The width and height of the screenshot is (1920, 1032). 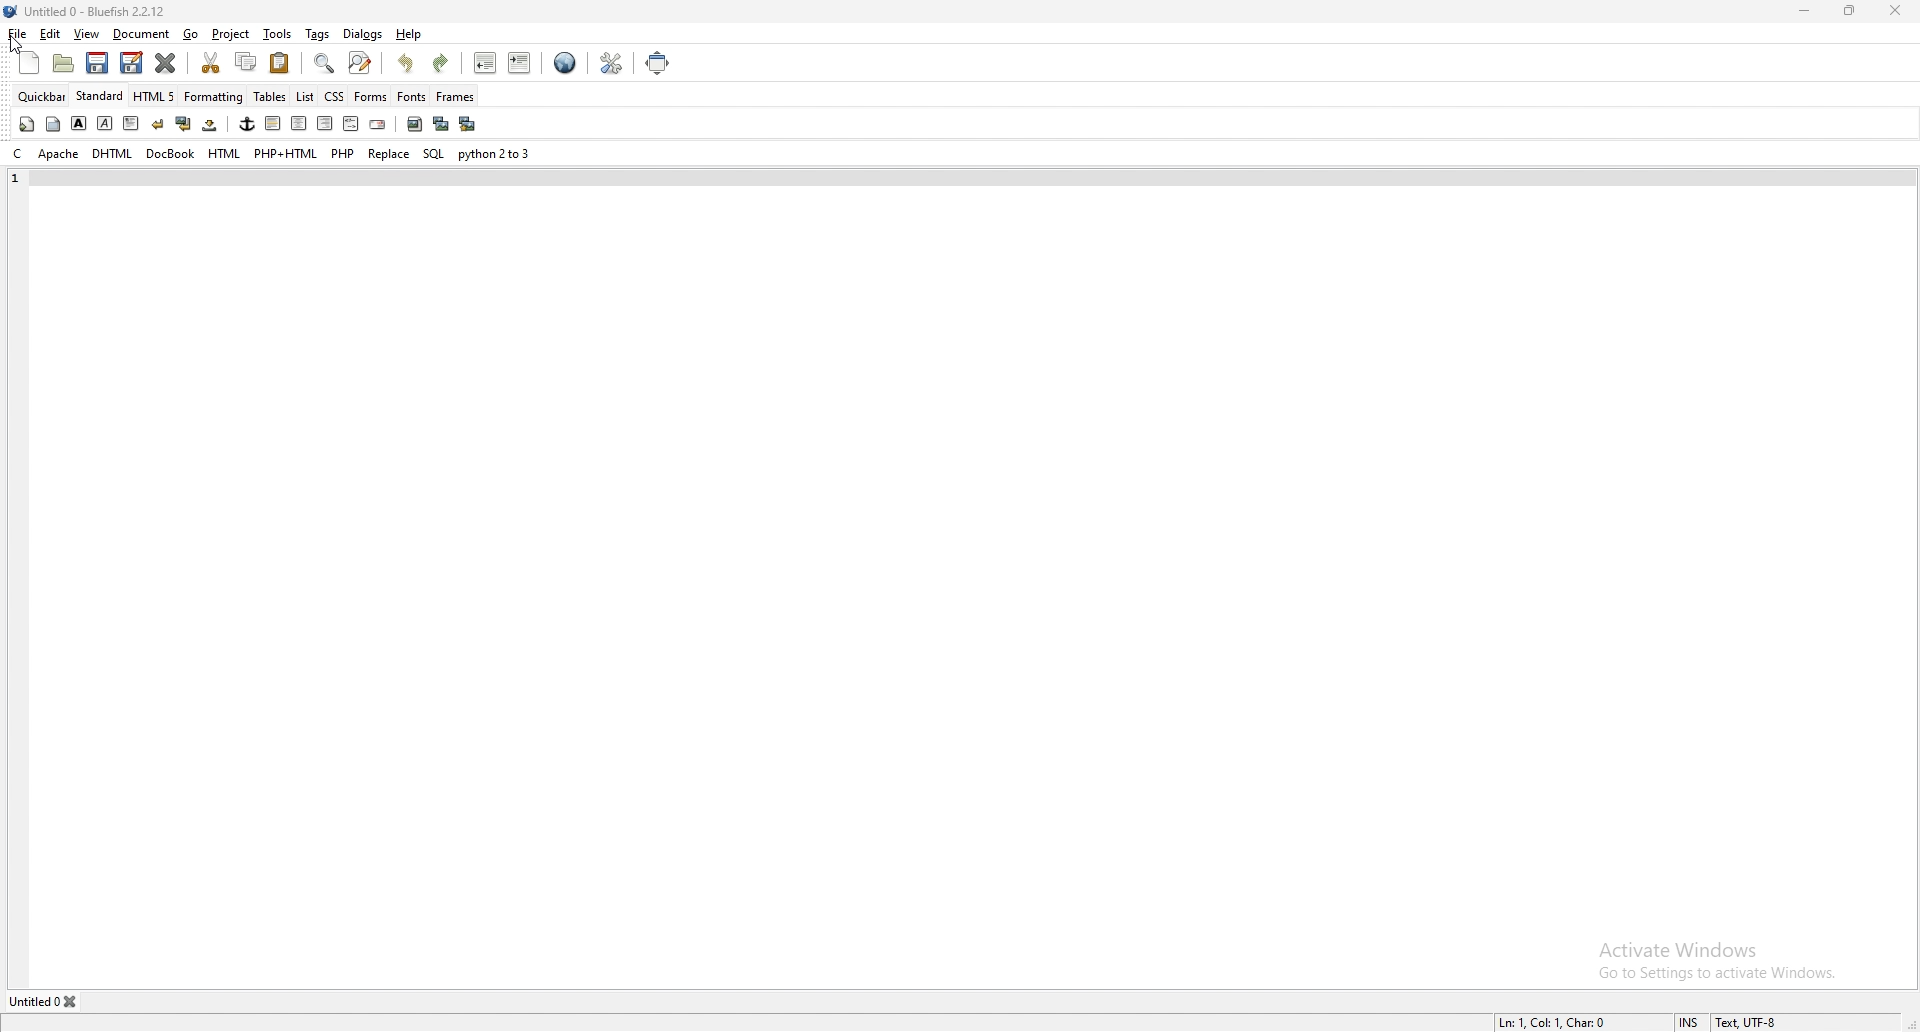 I want to click on php, so click(x=344, y=154).